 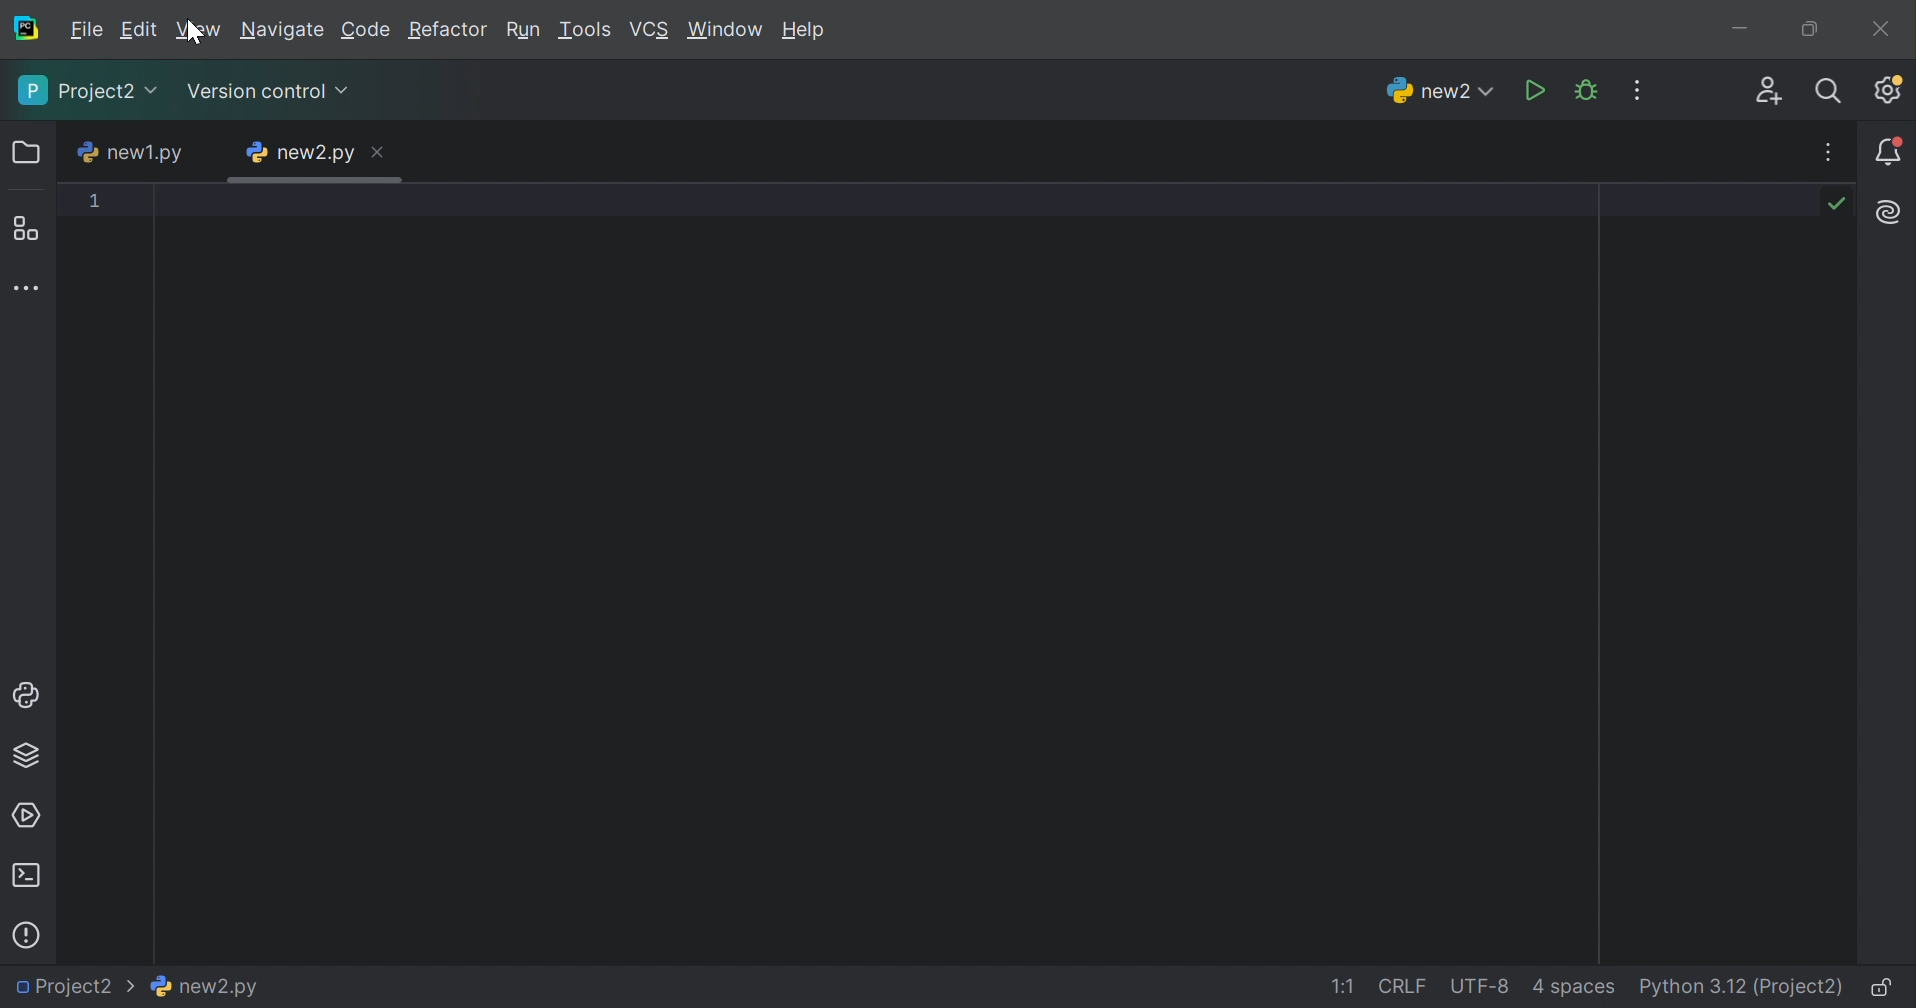 What do you see at coordinates (381, 153) in the screenshot?
I see `Close` at bounding box center [381, 153].